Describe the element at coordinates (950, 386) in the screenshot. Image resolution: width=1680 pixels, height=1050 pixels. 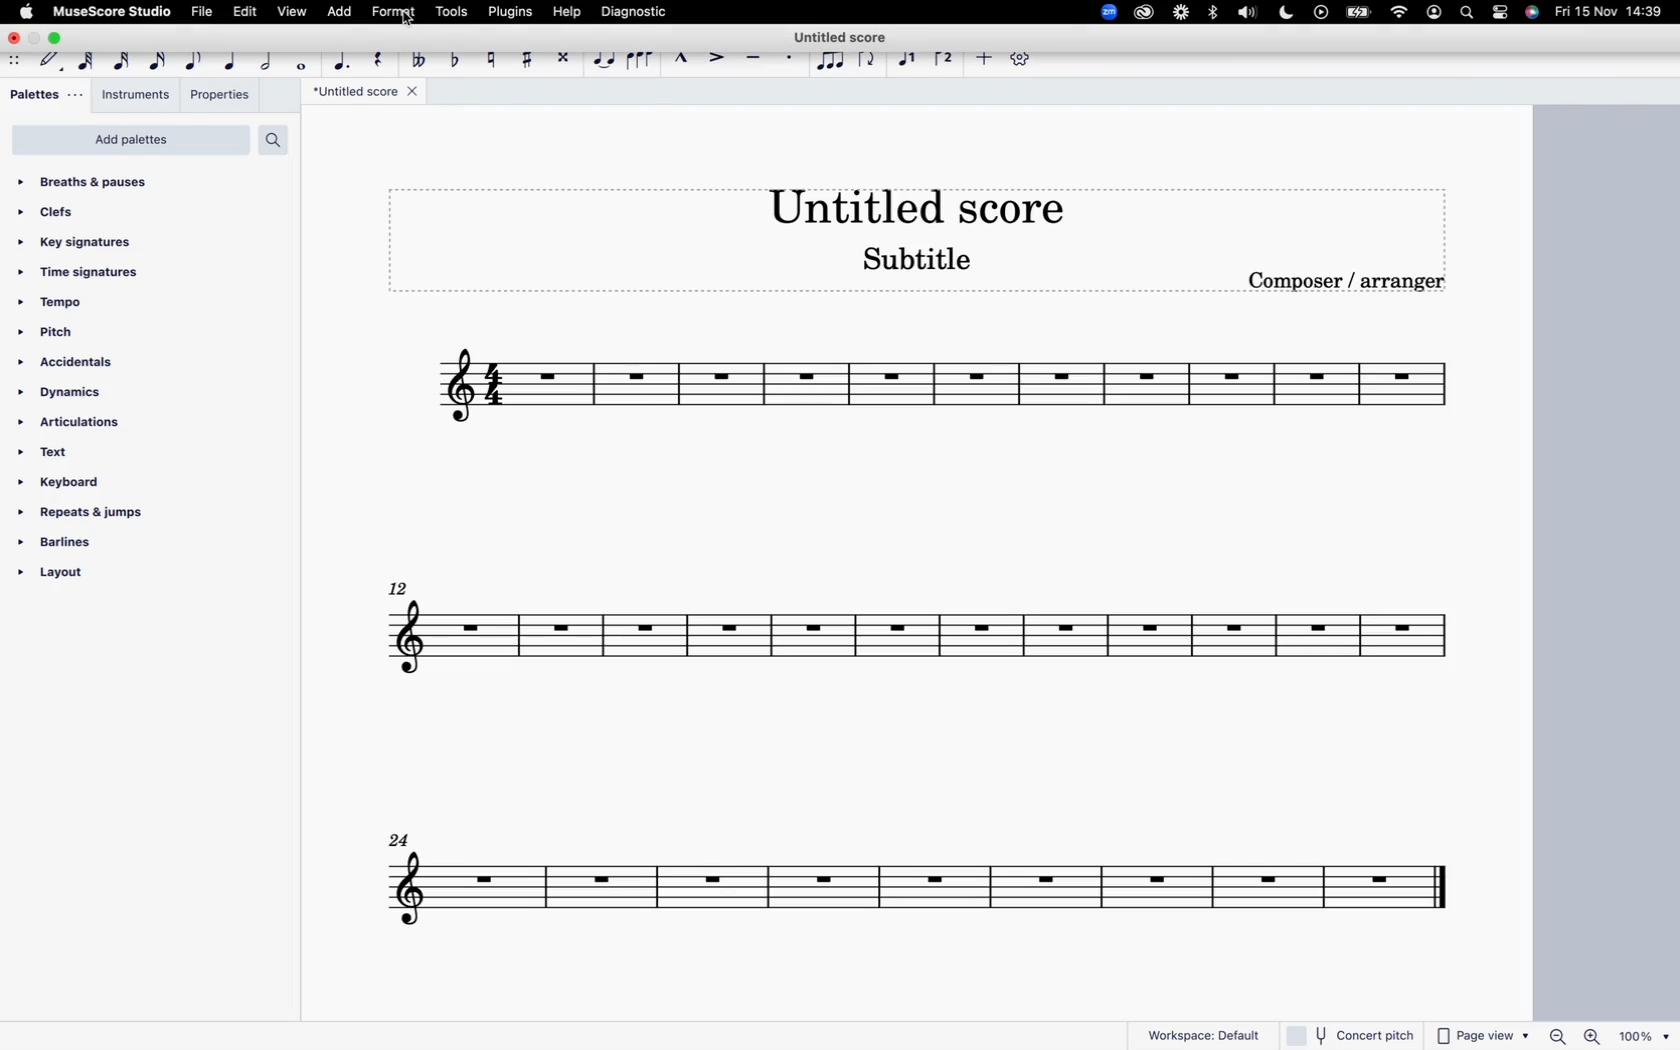
I see `score` at that location.